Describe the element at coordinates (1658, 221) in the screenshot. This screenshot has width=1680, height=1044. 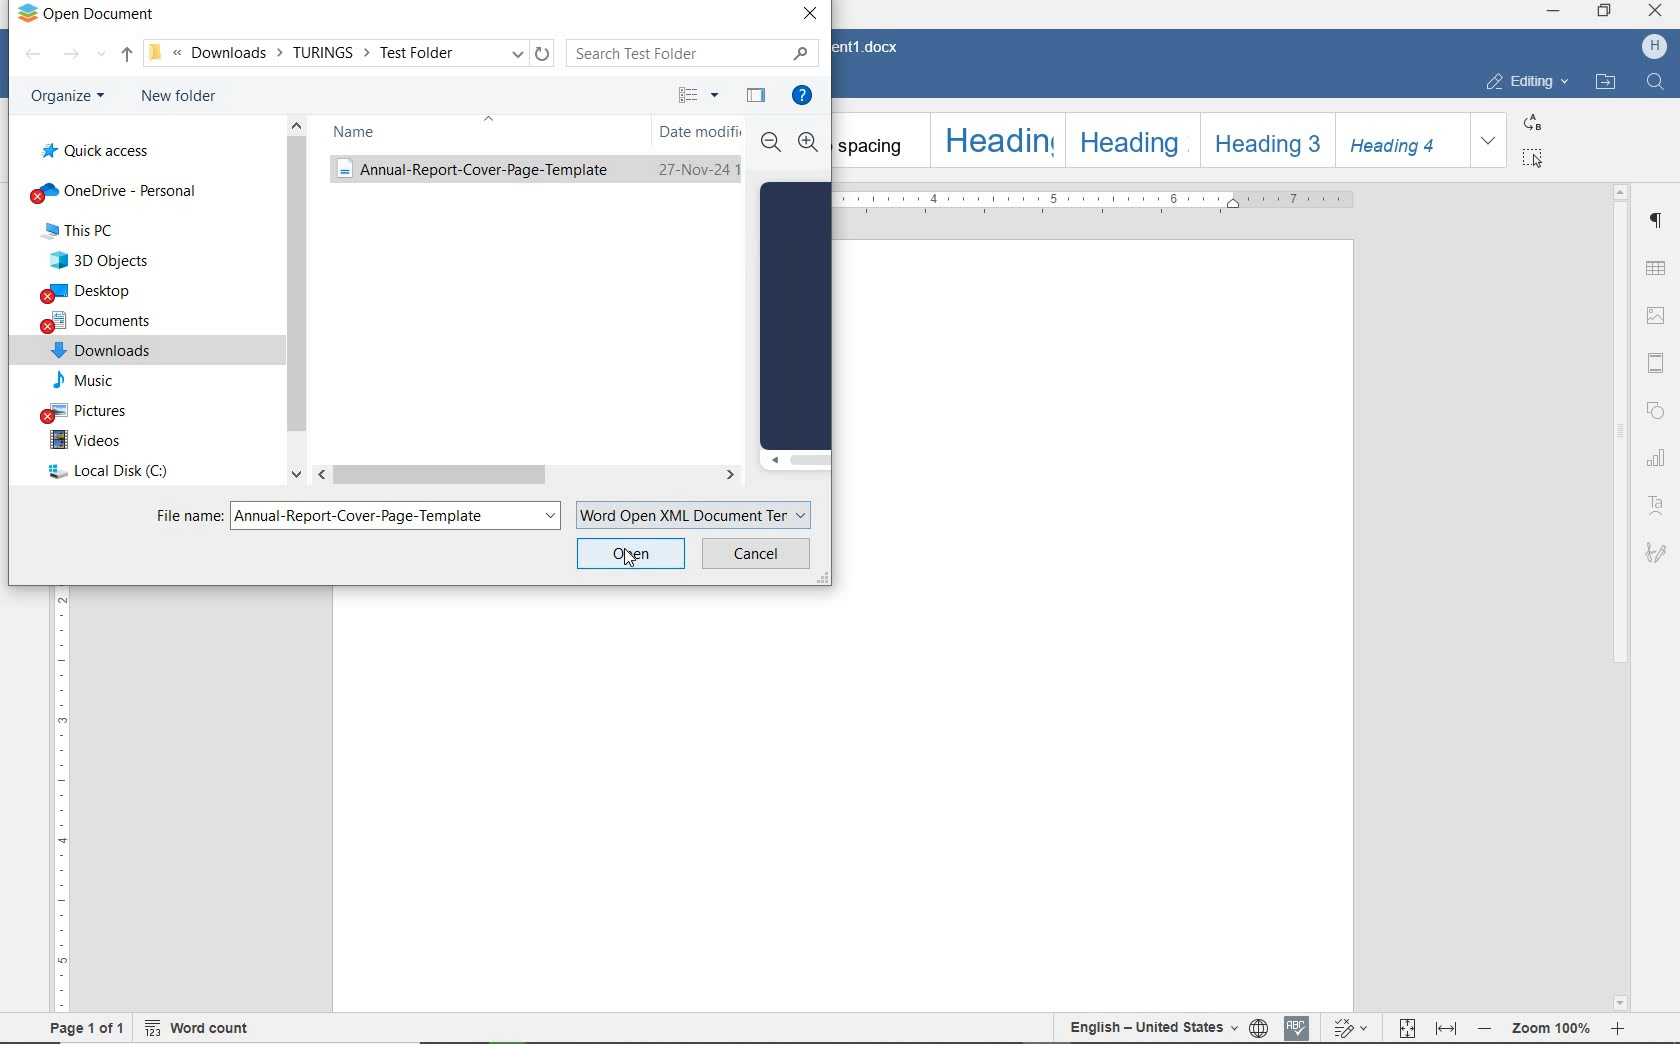
I see `paragraph settings` at that location.